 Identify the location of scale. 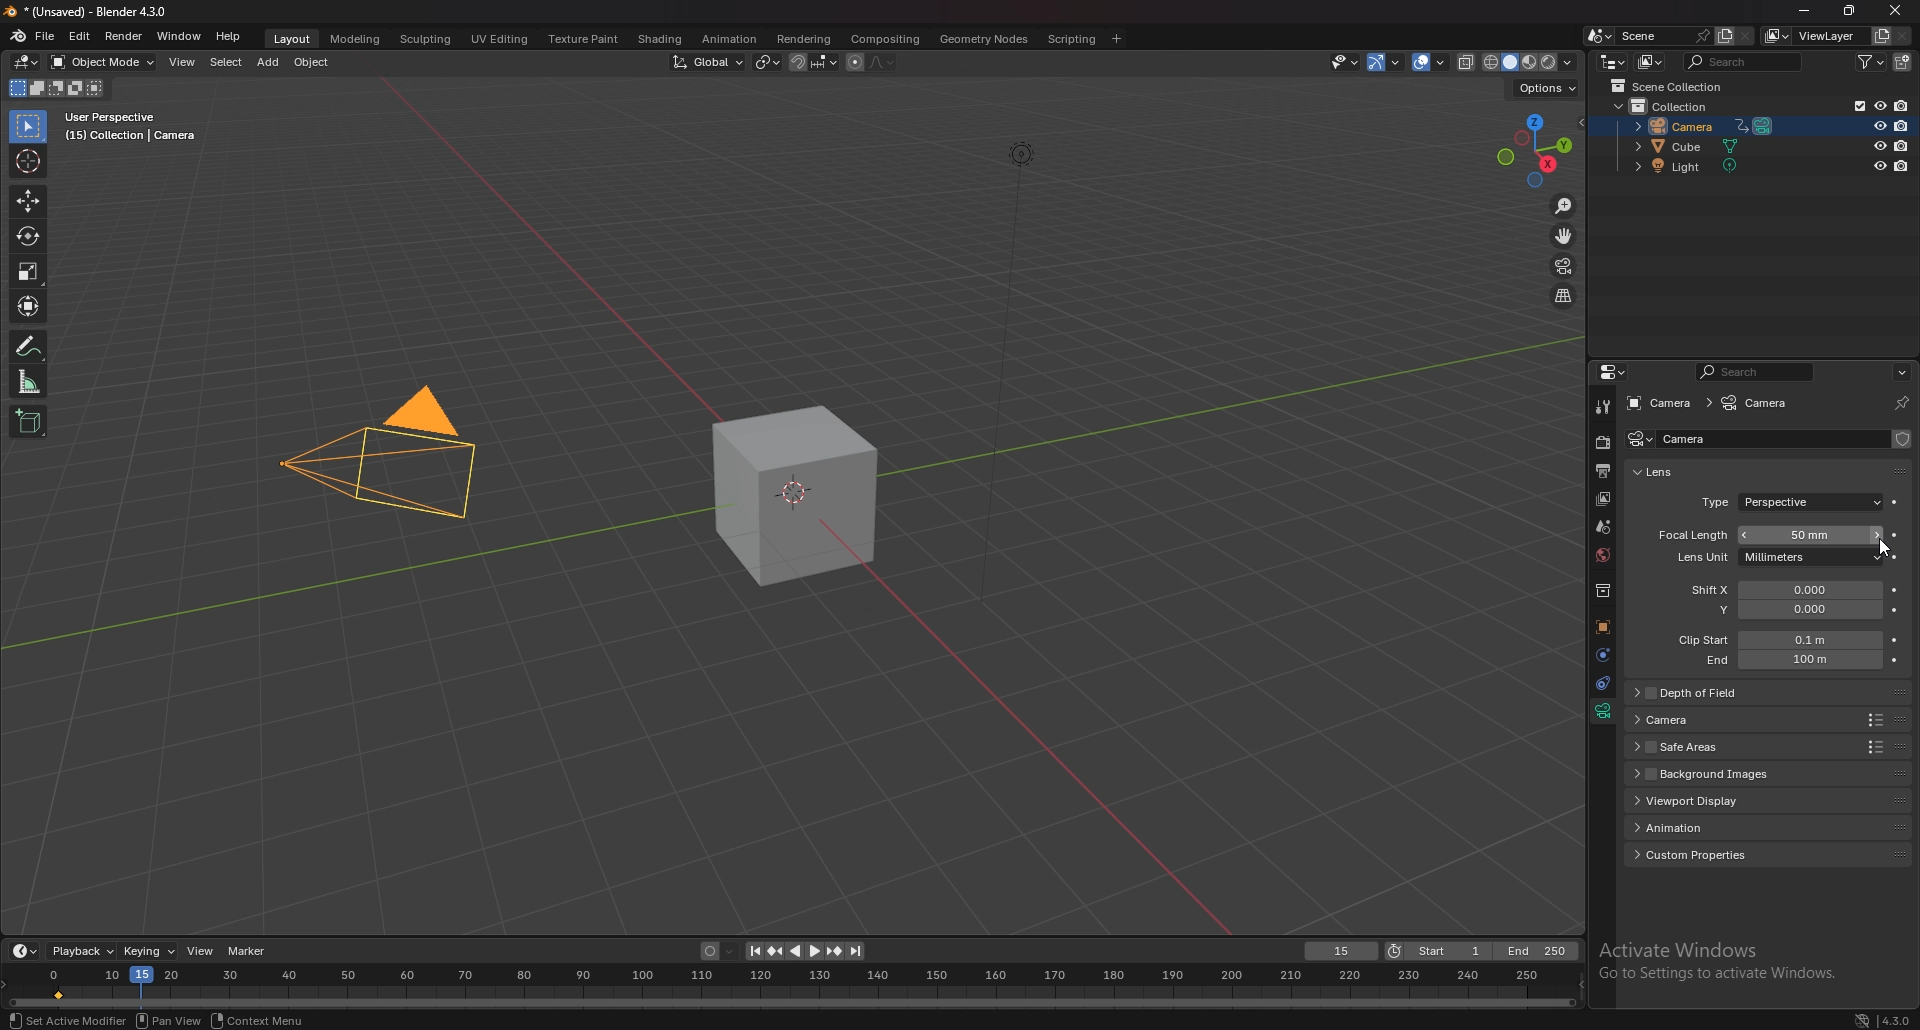
(31, 270).